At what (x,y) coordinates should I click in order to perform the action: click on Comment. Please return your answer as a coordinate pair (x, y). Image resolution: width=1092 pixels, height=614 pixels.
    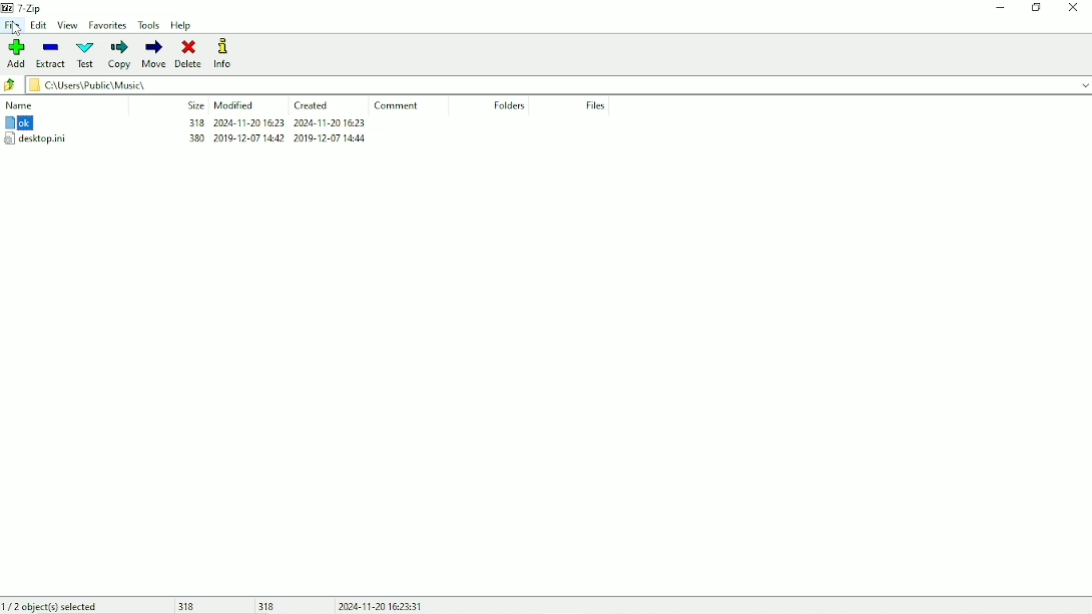
    Looking at the image, I should click on (396, 106).